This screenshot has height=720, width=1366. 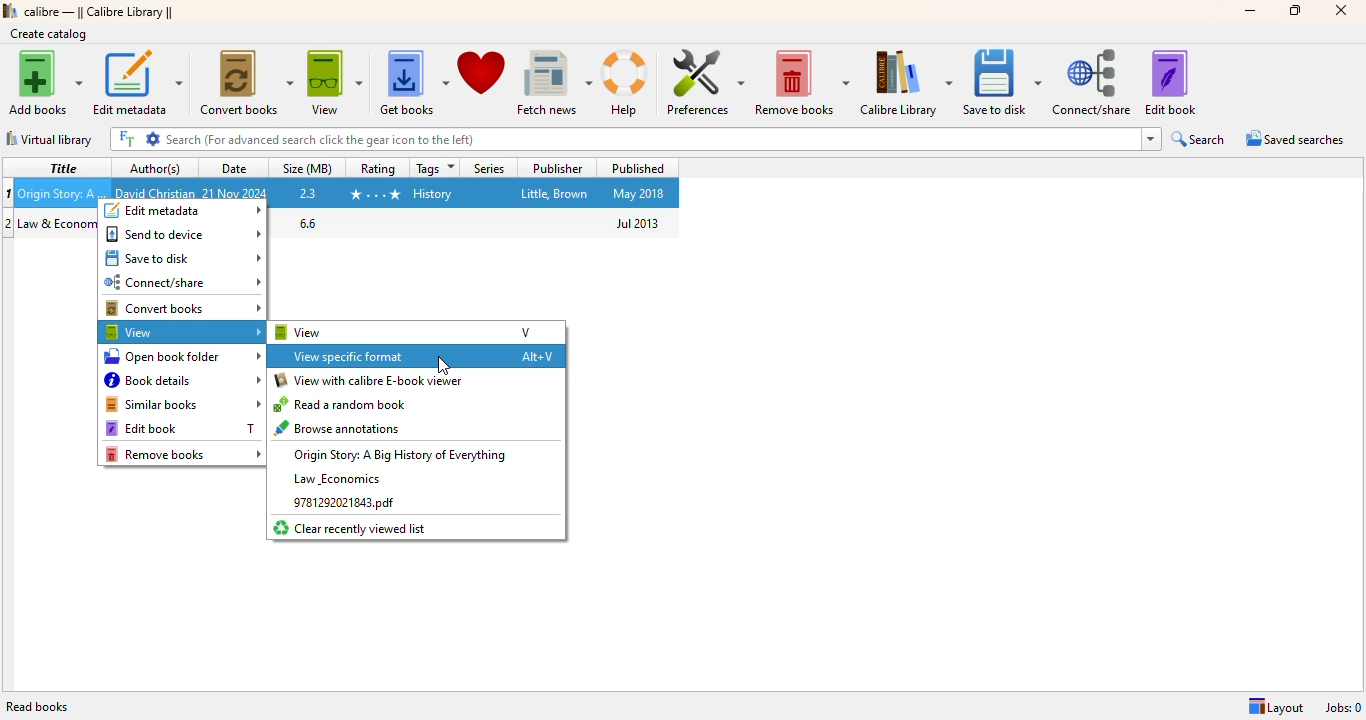 I want to click on publisher, so click(x=556, y=193).